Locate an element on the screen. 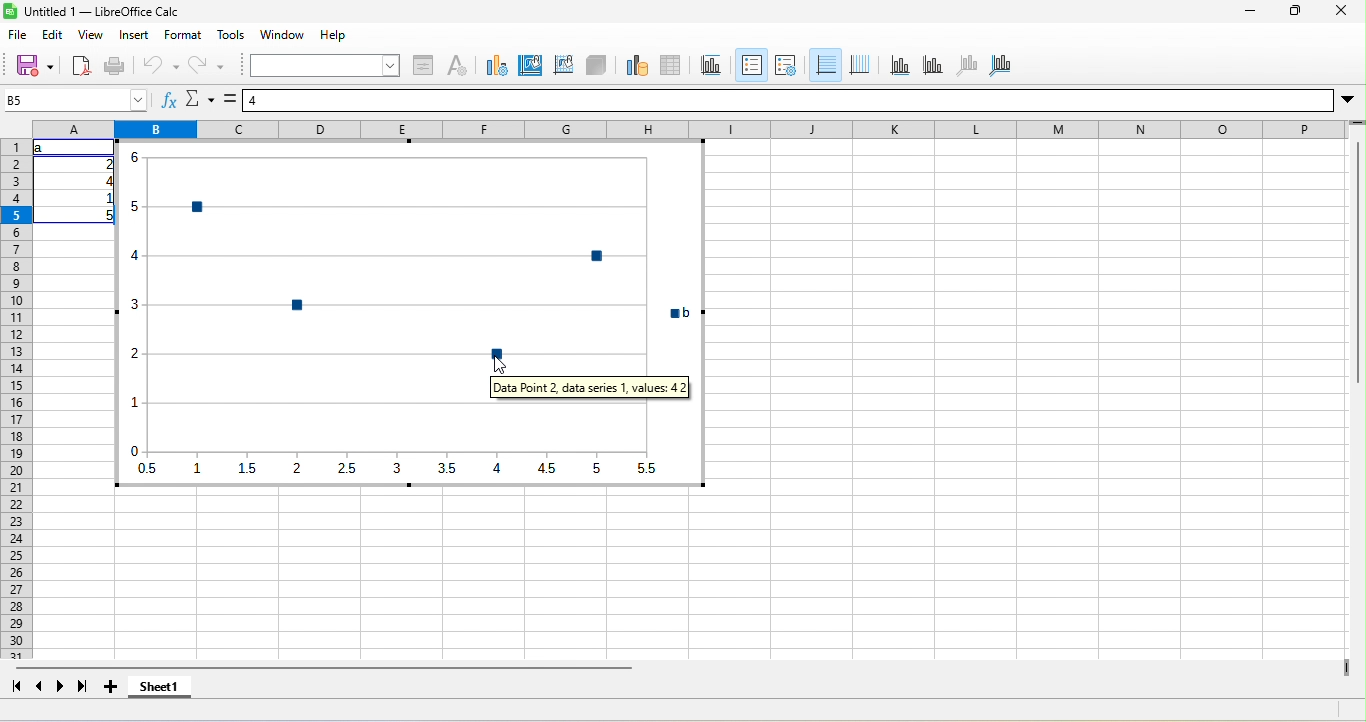 The width and height of the screenshot is (1366, 722).  next sheet is located at coordinates (61, 686).